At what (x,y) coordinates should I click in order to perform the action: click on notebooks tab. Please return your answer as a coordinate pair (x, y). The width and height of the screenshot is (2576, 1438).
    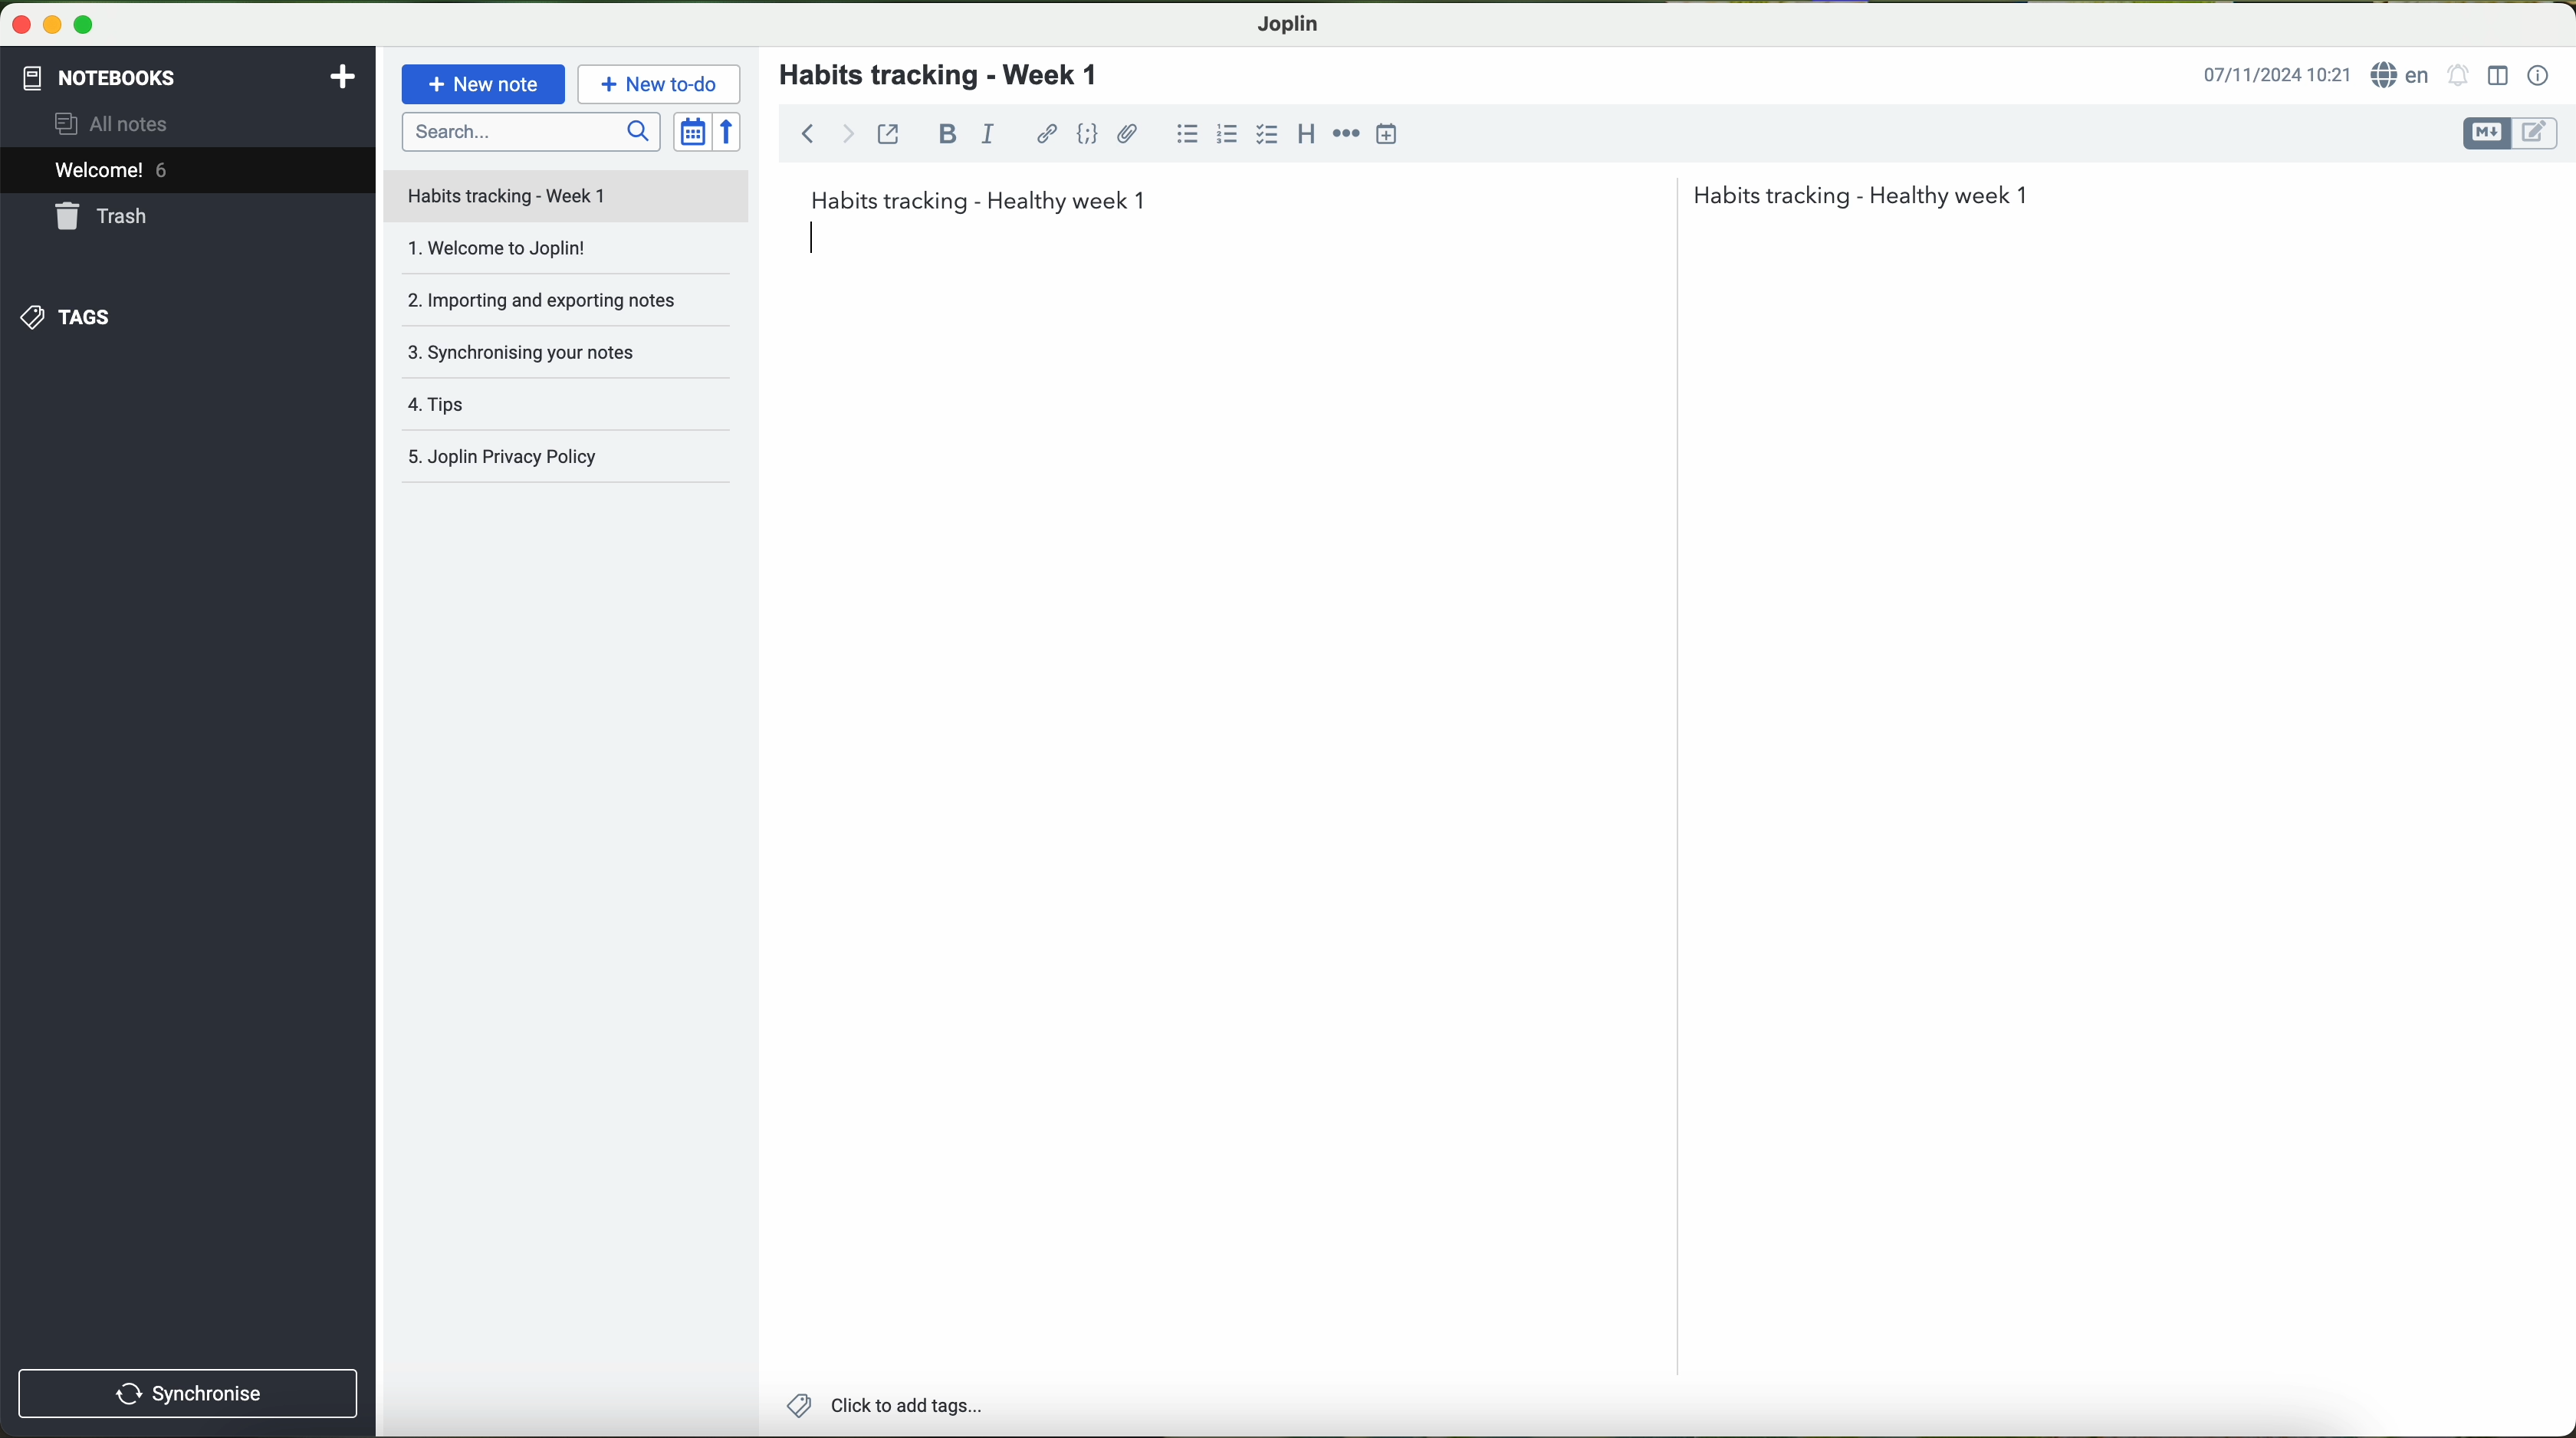
    Looking at the image, I should click on (191, 78).